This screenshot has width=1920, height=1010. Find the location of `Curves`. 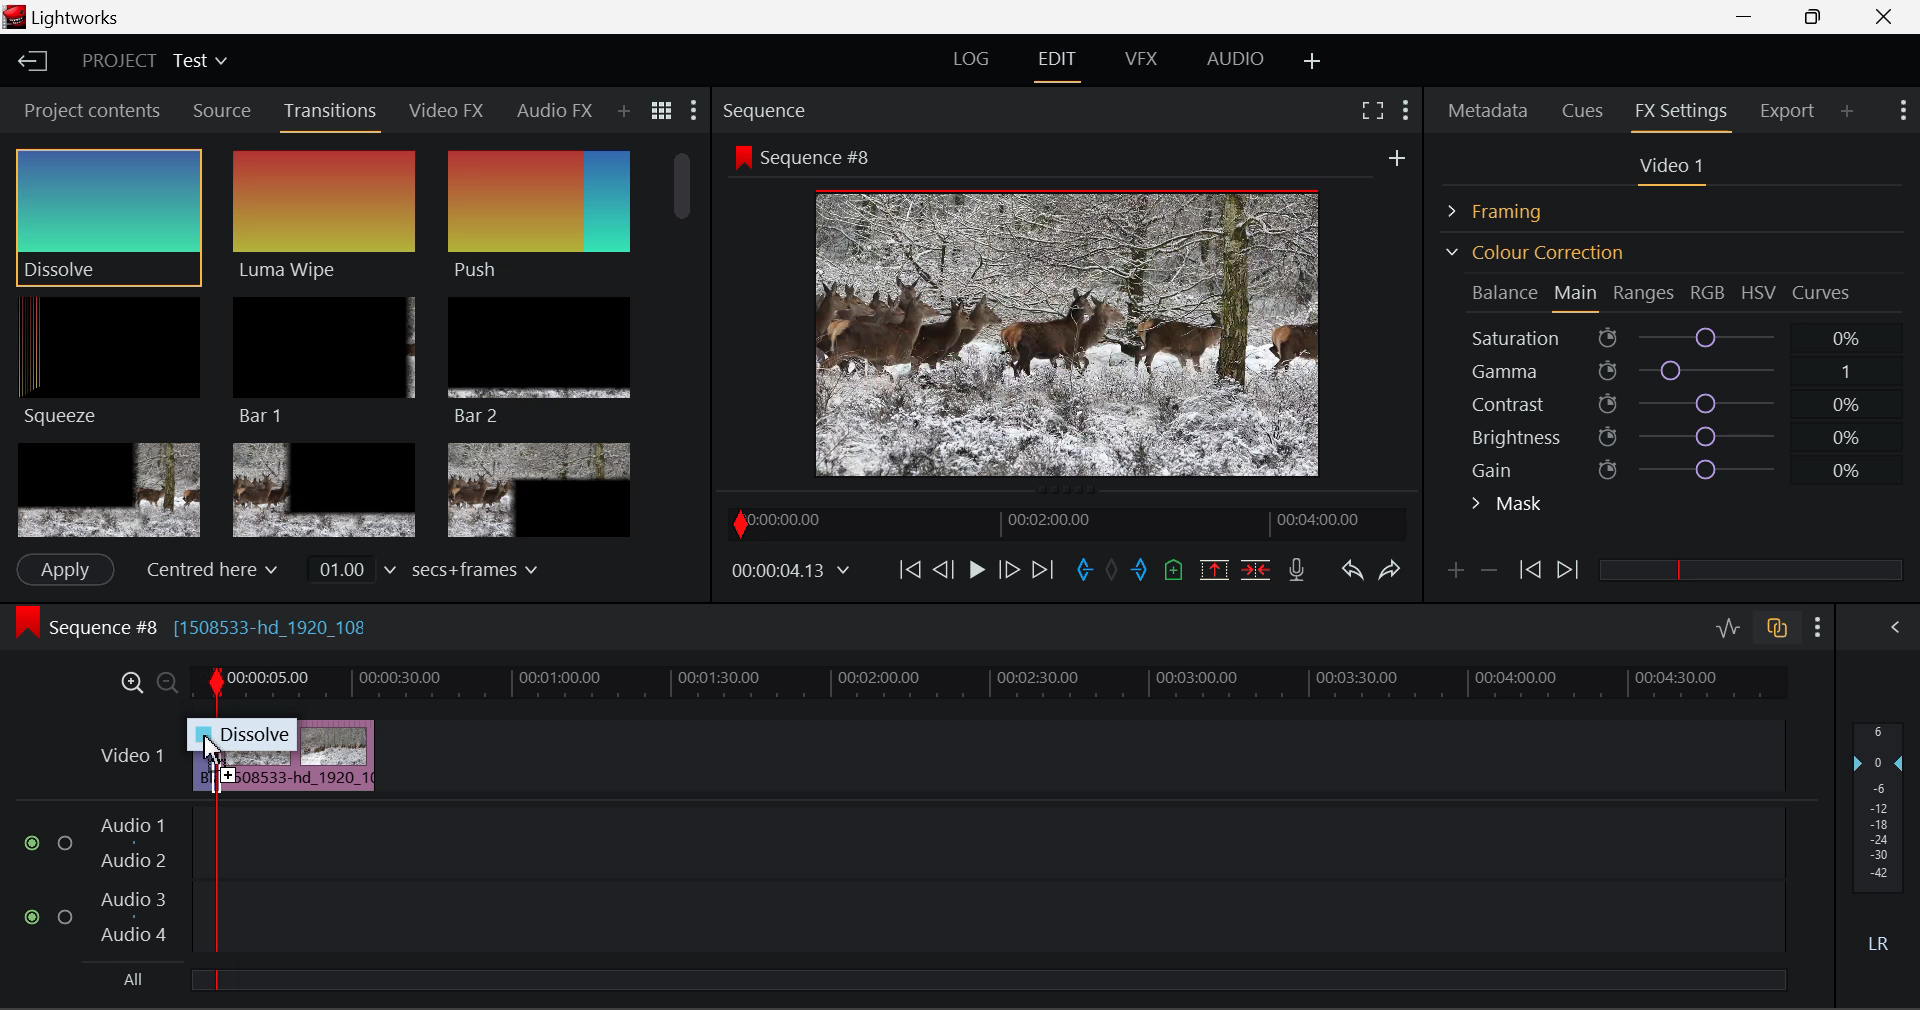

Curves is located at coordinates (1824, 292).